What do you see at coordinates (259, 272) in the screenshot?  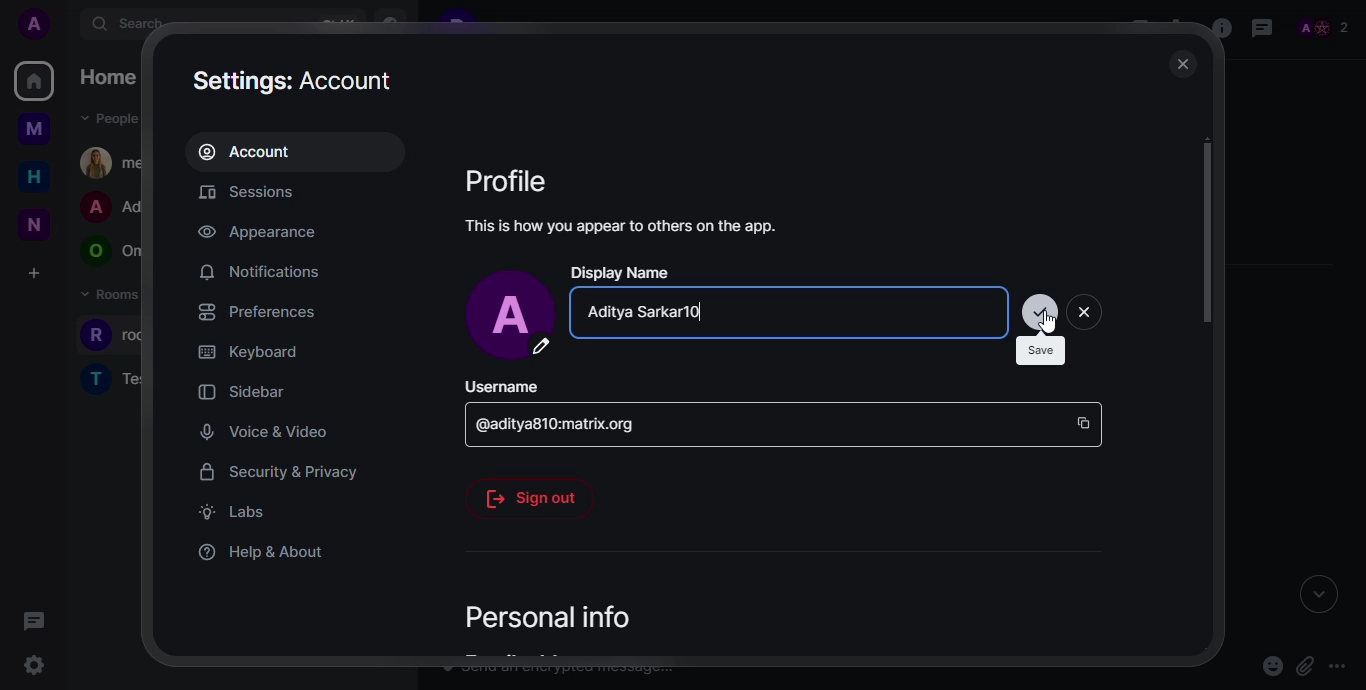 I see `notifications` at bounding box center [259, 272].